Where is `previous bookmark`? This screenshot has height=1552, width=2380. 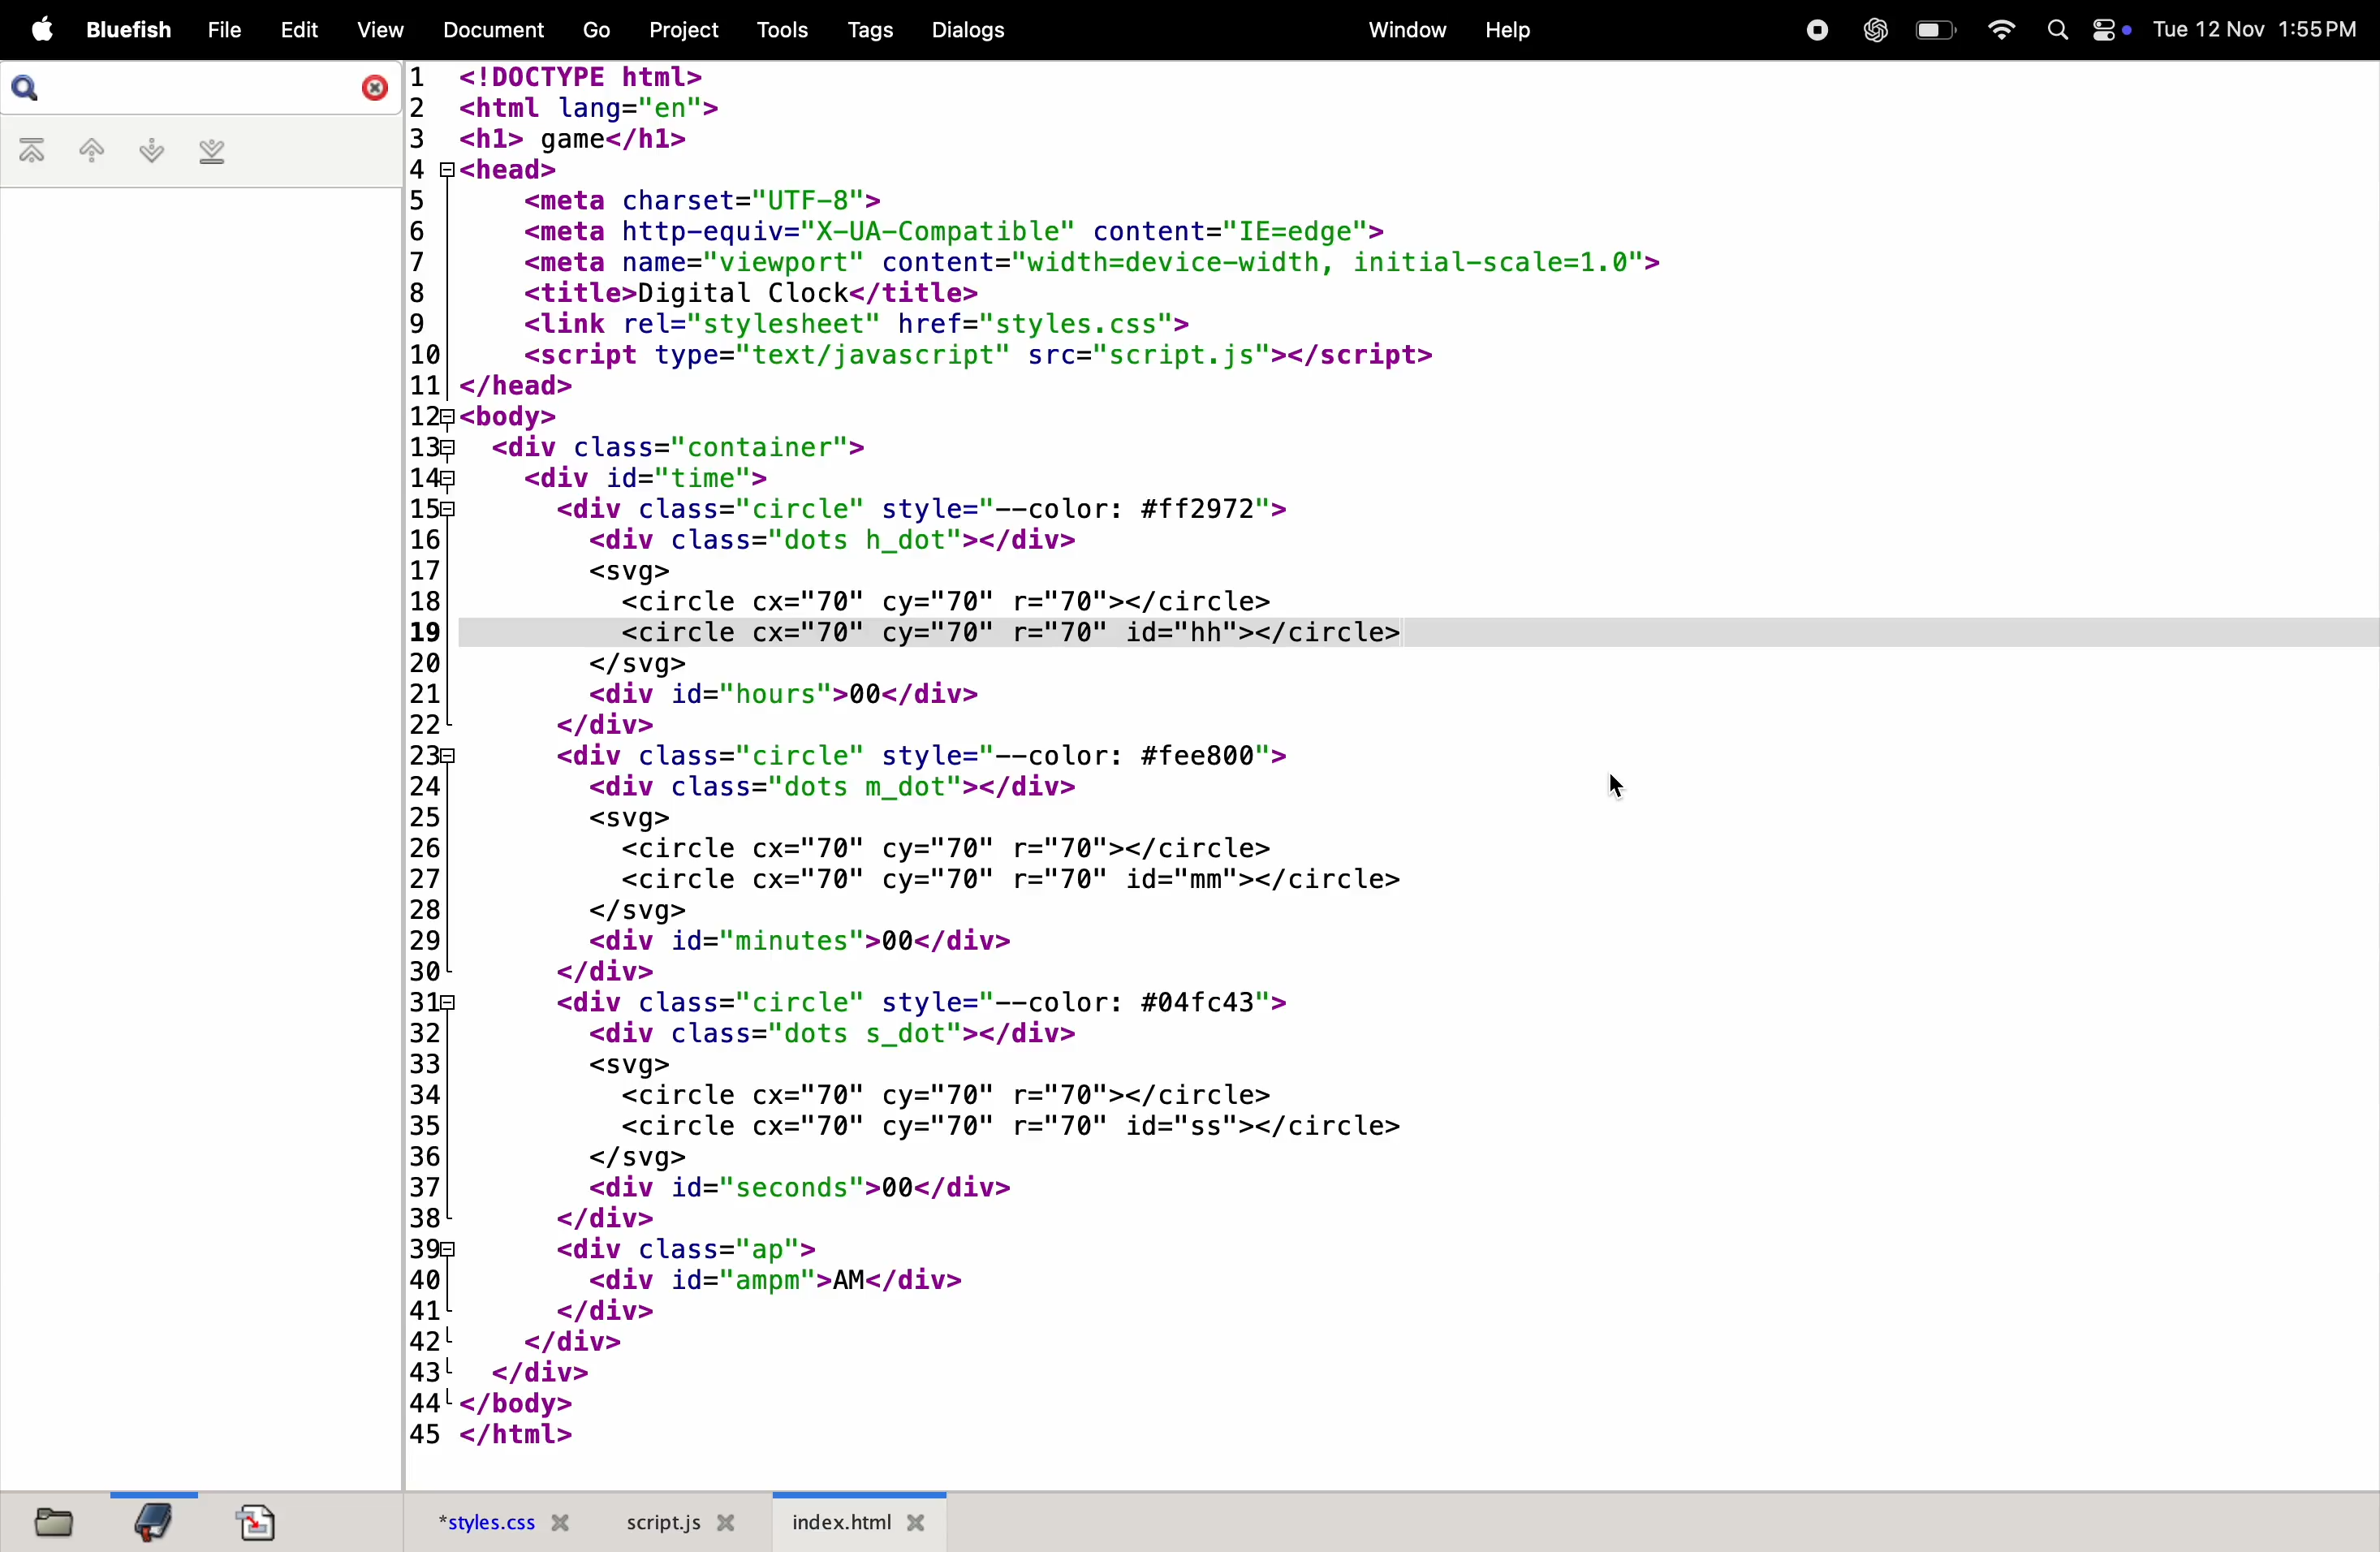 previous bookmark is located at coordinates (87, 150).